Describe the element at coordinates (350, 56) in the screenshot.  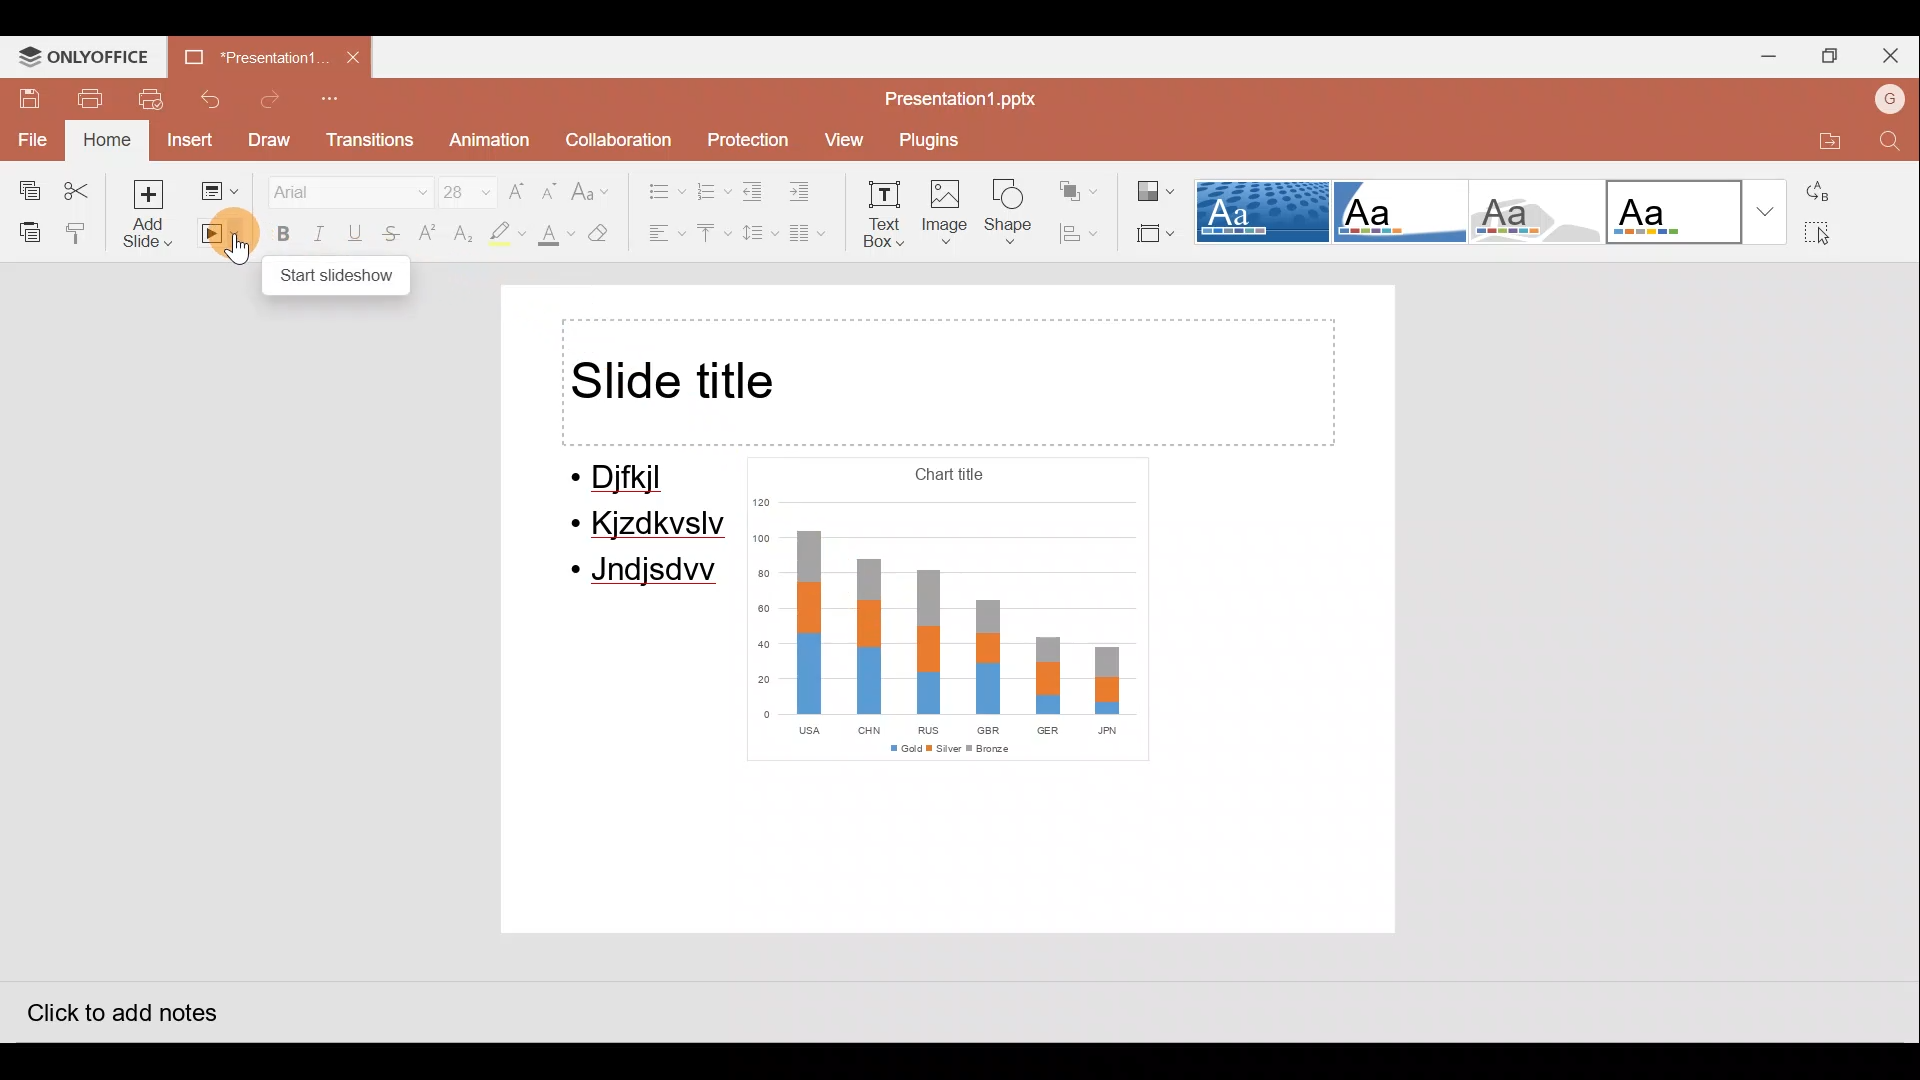
I see `Close document` at that location.